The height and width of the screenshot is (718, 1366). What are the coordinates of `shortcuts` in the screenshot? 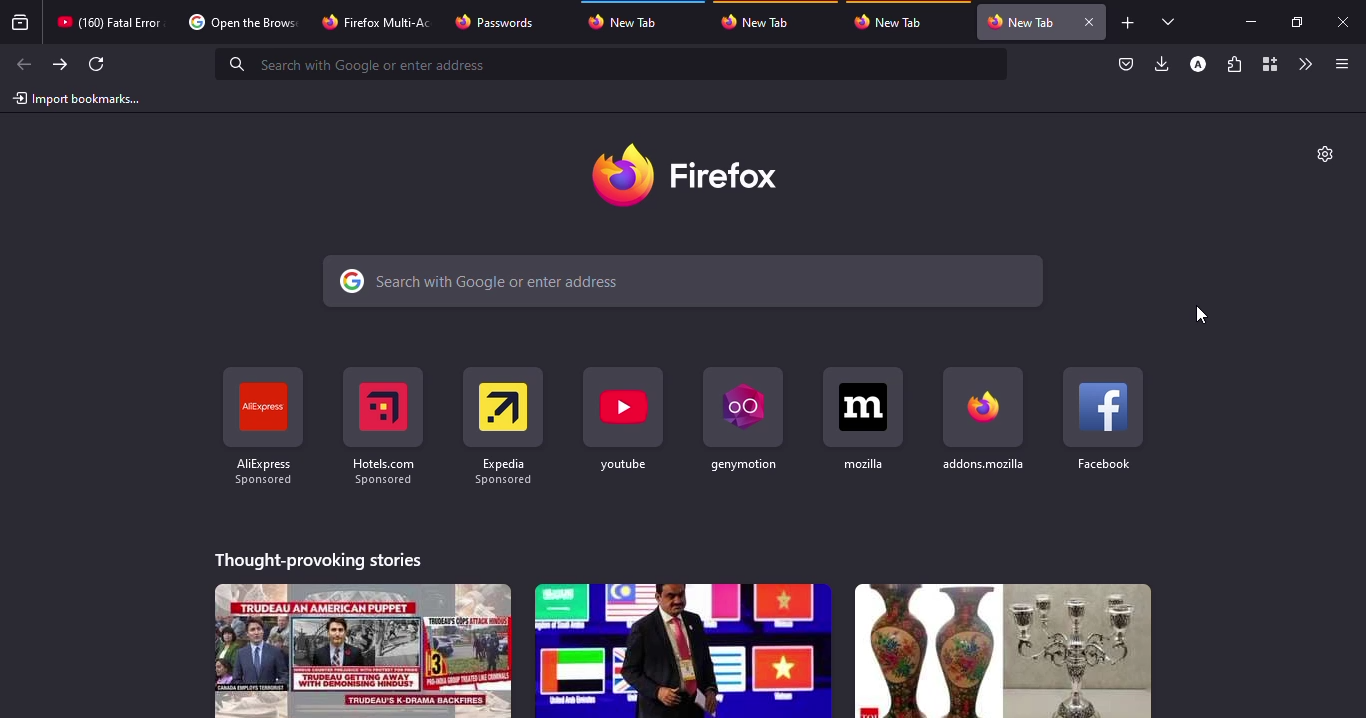 It's located at (503, 423).